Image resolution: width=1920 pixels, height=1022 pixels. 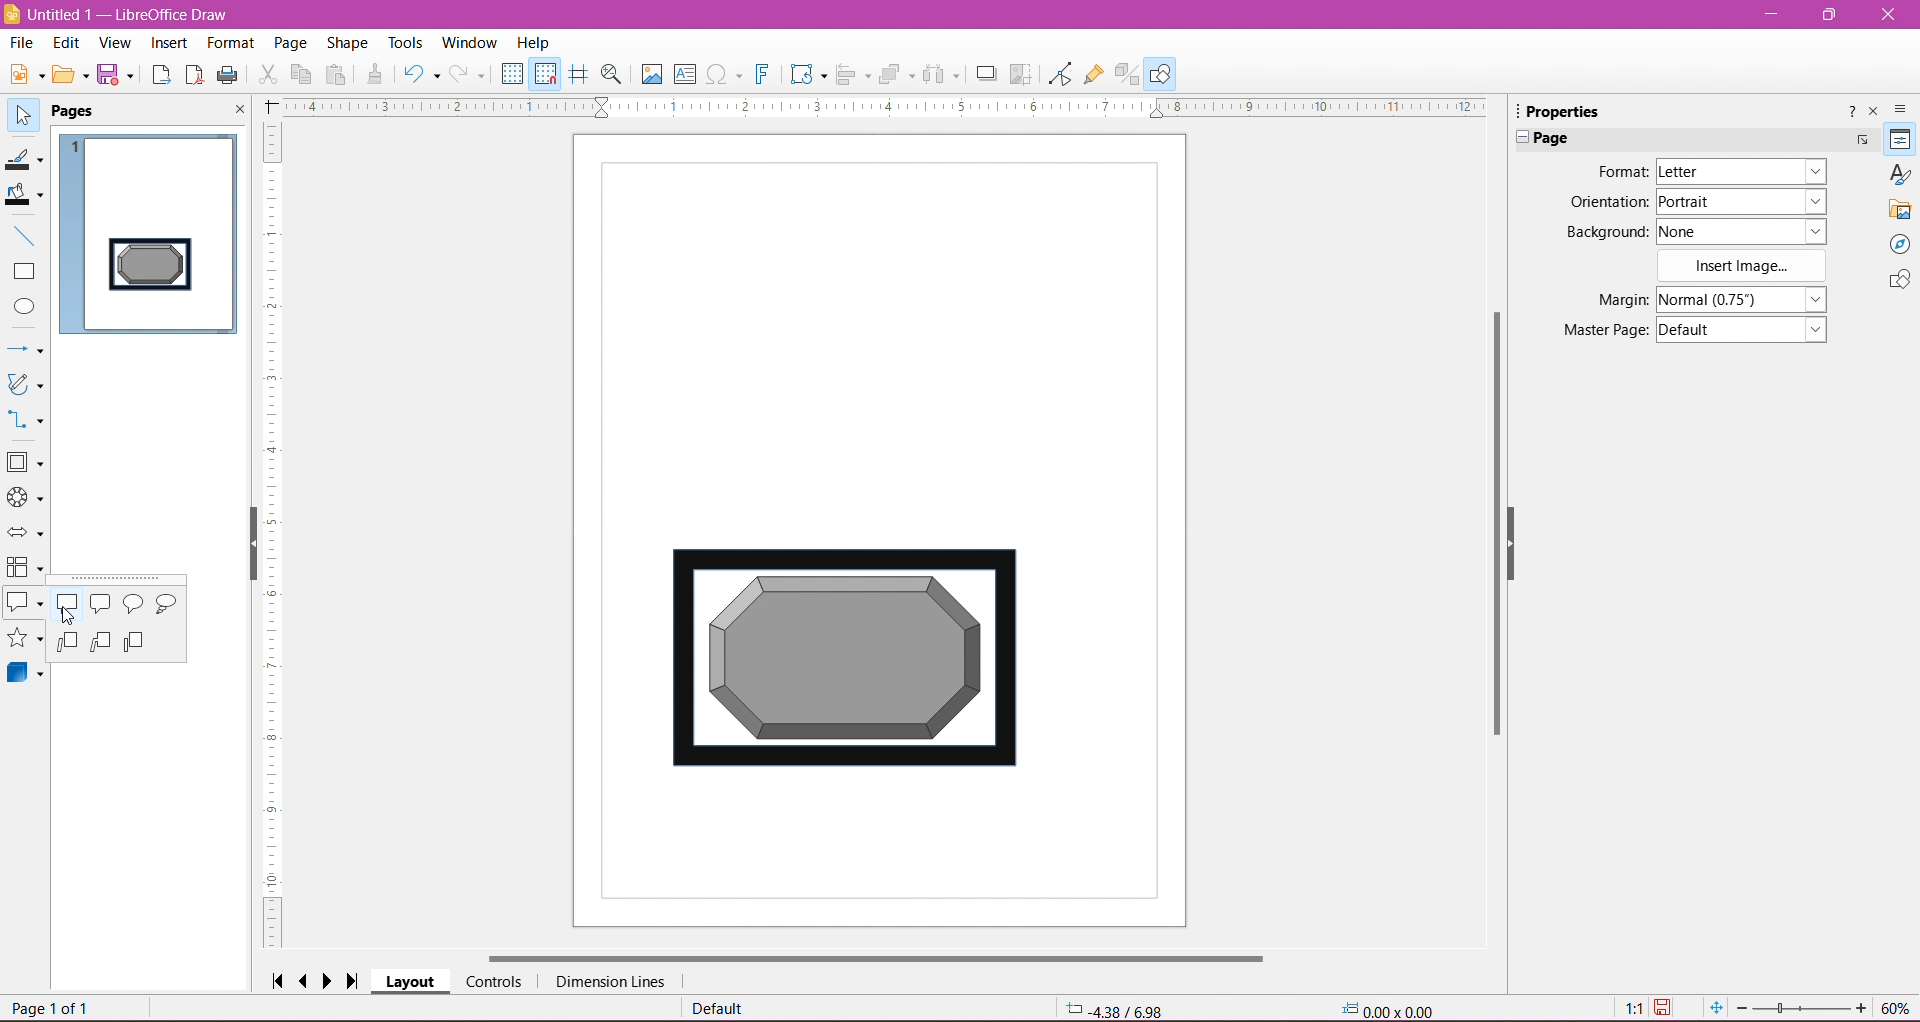 What do you see at coordinates (1900, 245) in the screenshot?
I see `Navigator` at bounding box center [1900, 245].